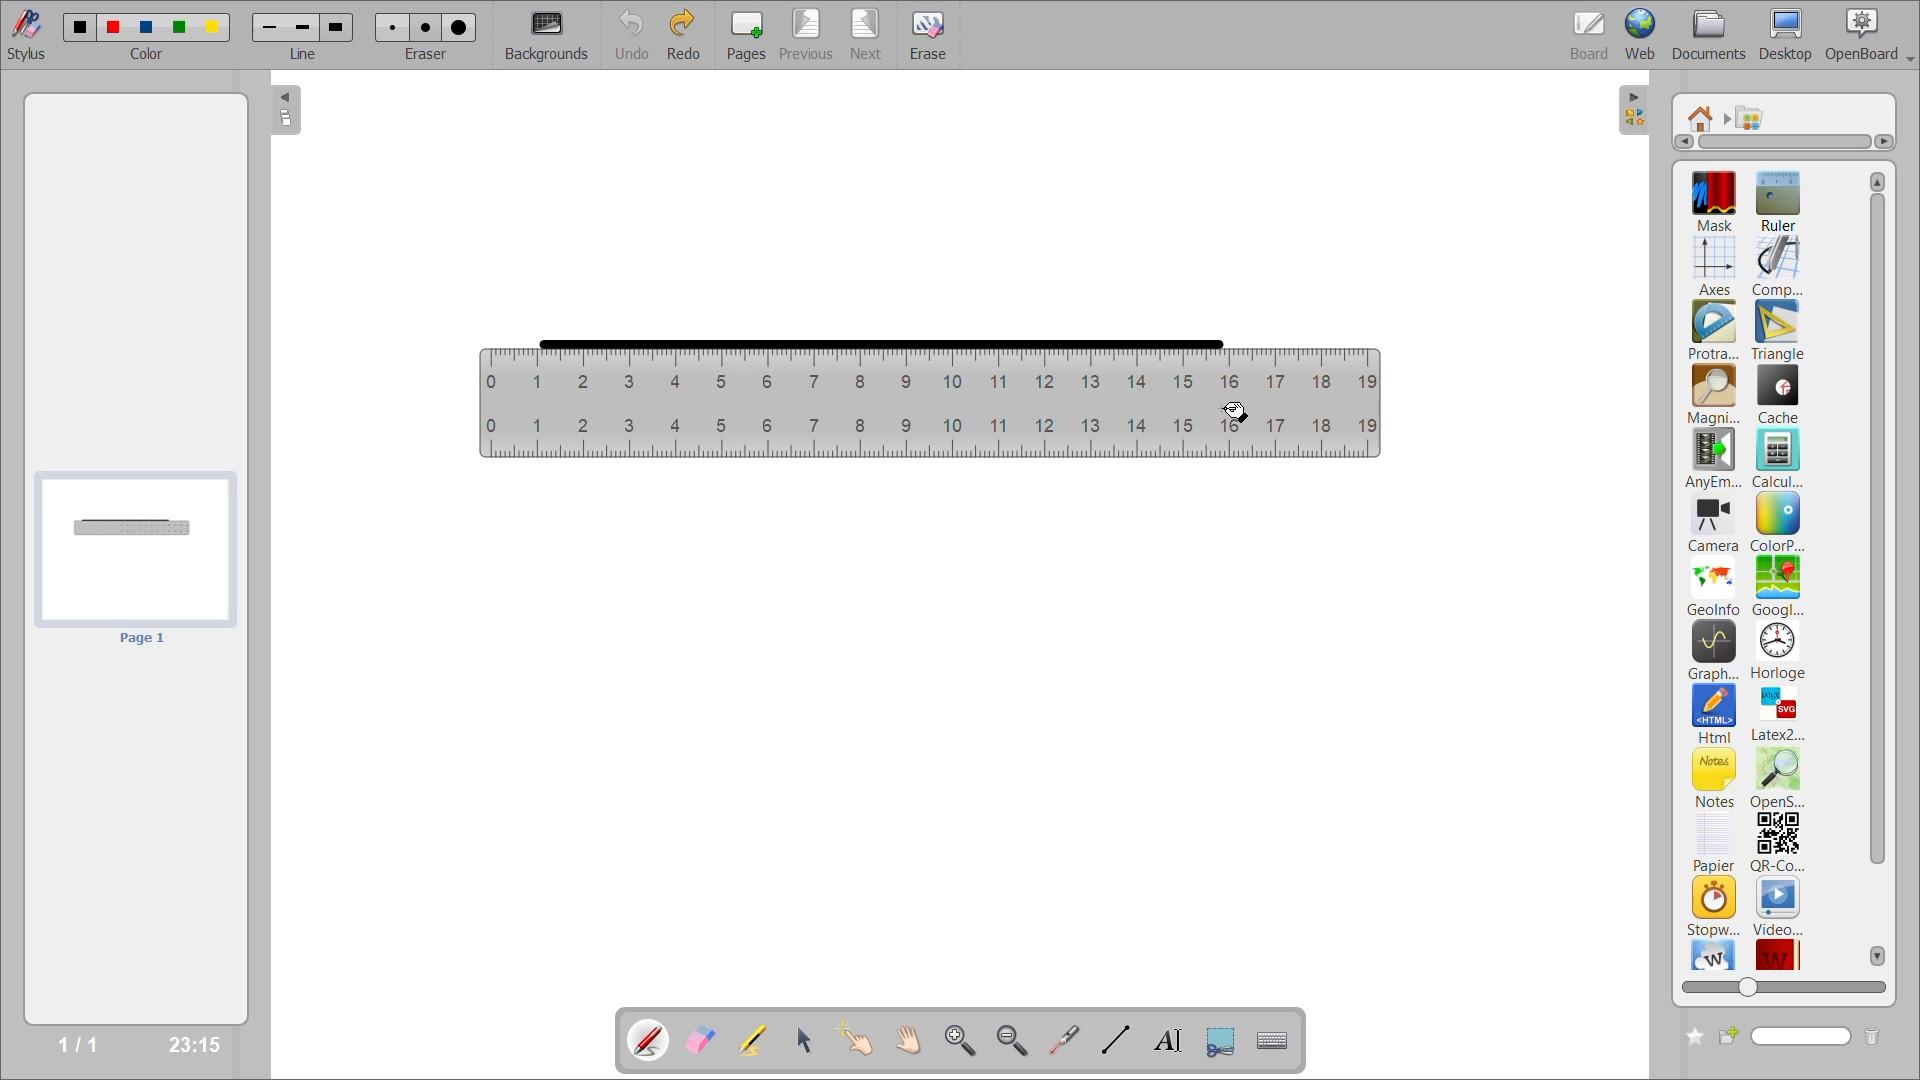 The image size is (1920, 1080). I want to click on protractor, so click(1713, 332).